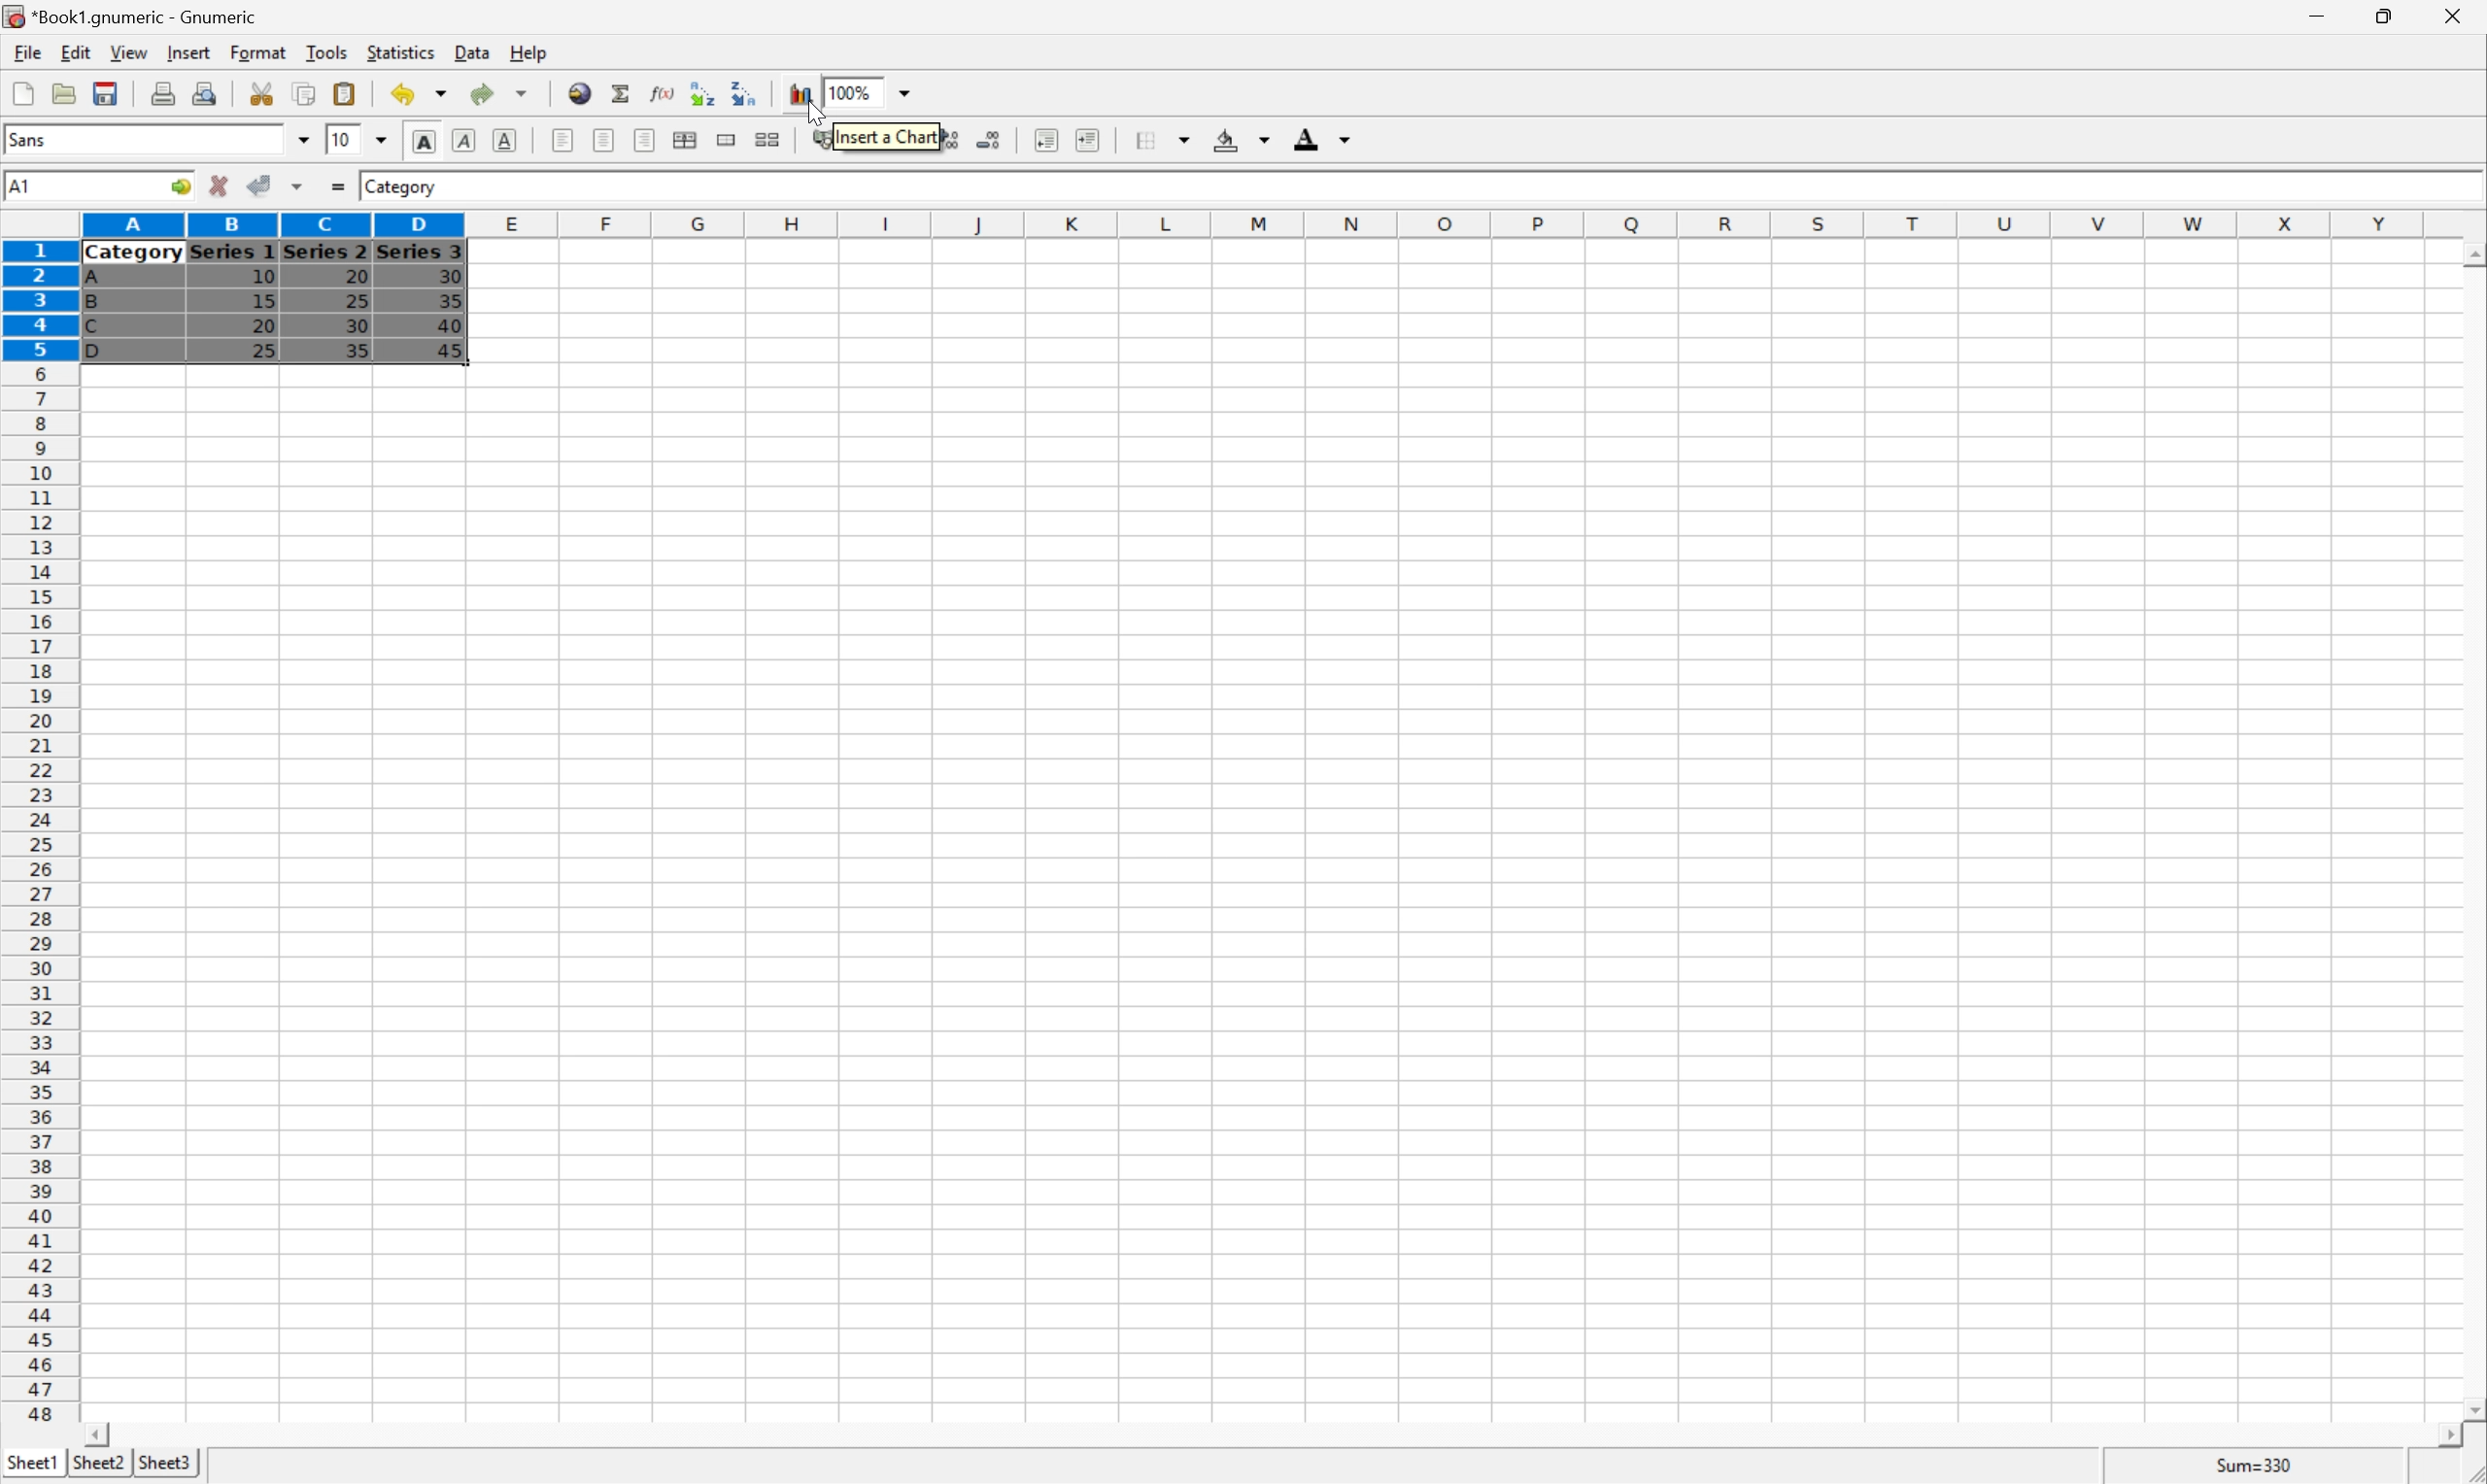  I want to click on View, so click(129, 51).